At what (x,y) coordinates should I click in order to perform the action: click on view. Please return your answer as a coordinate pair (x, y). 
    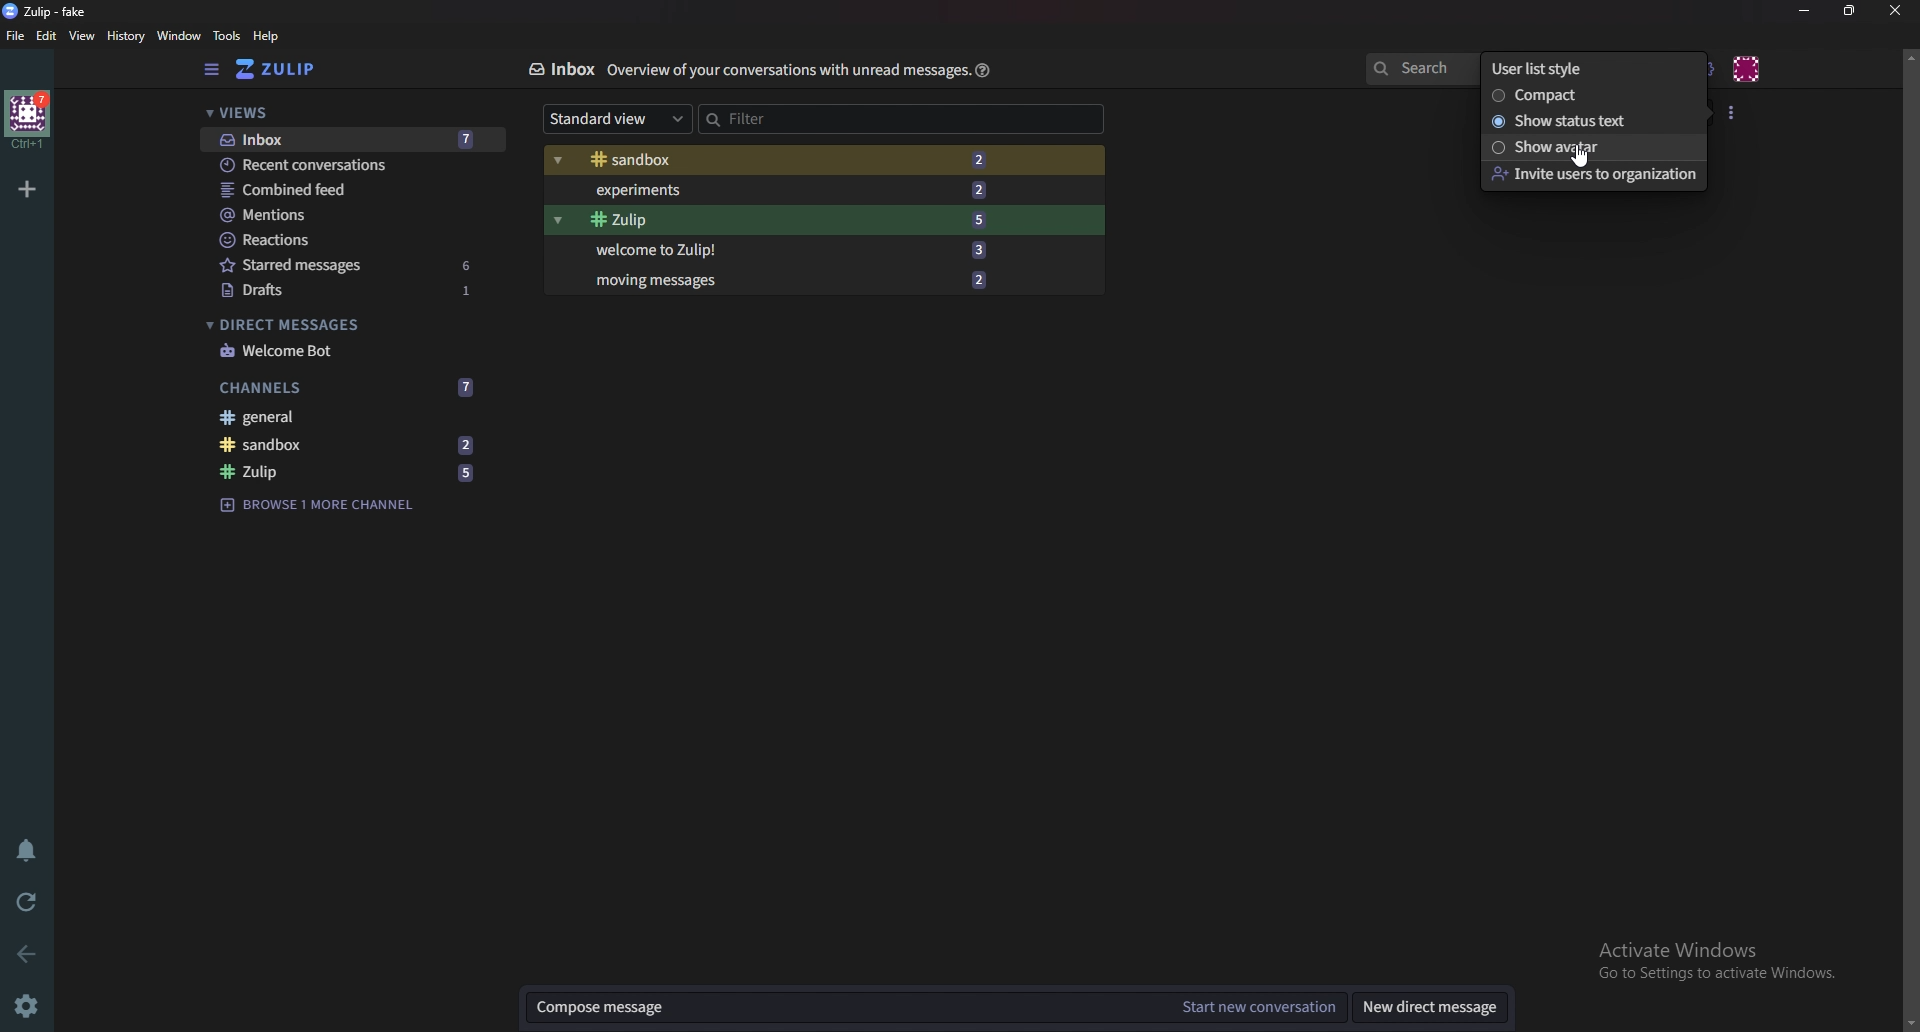
    Looking at the image, I should click on (85, 37).